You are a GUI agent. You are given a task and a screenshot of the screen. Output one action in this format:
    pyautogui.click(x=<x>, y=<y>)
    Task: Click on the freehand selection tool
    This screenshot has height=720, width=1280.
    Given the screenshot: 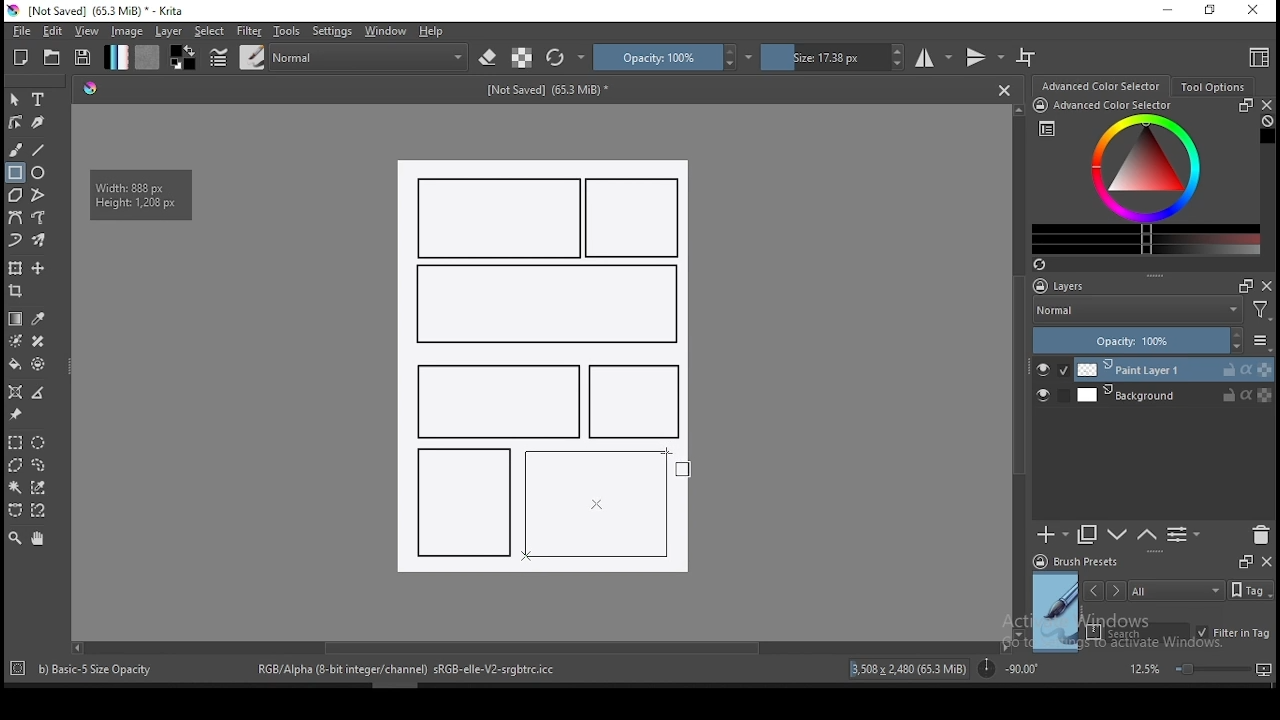 What is the action you would take?
    pyautogui.click(x=39, y=465)
    